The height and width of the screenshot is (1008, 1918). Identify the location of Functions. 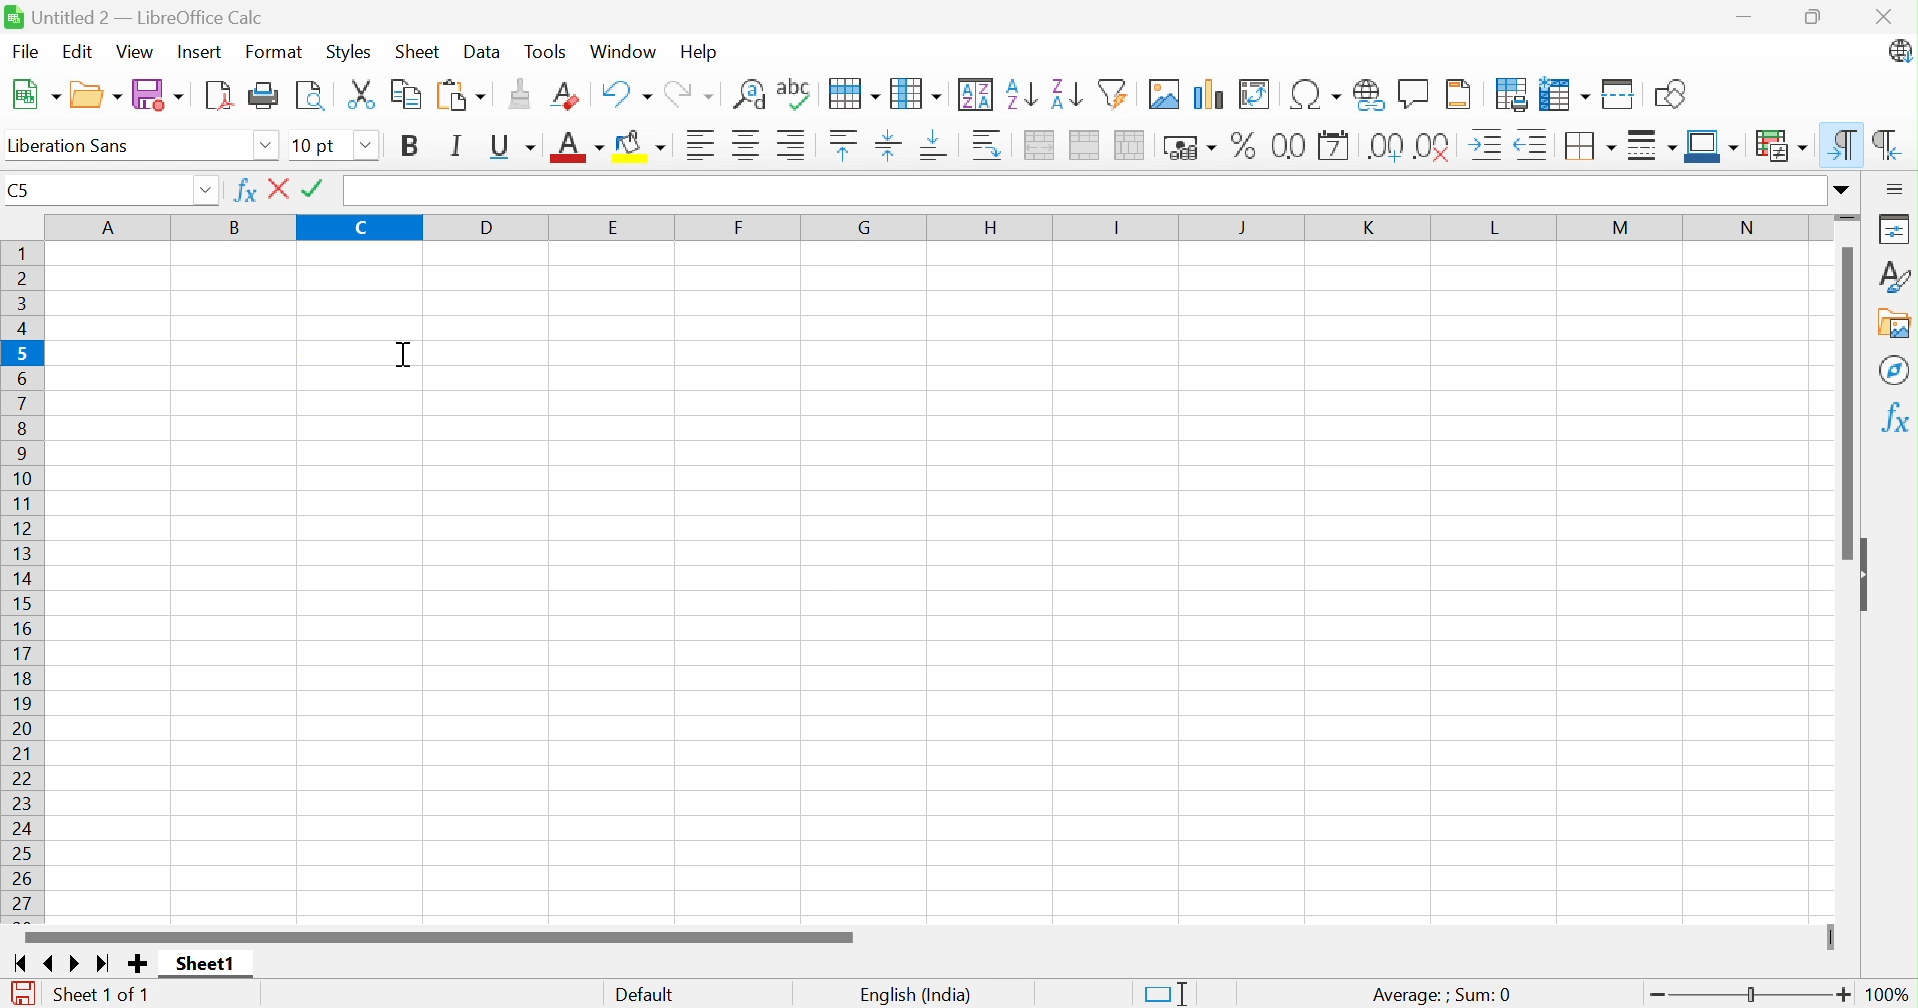
(1894, 421).